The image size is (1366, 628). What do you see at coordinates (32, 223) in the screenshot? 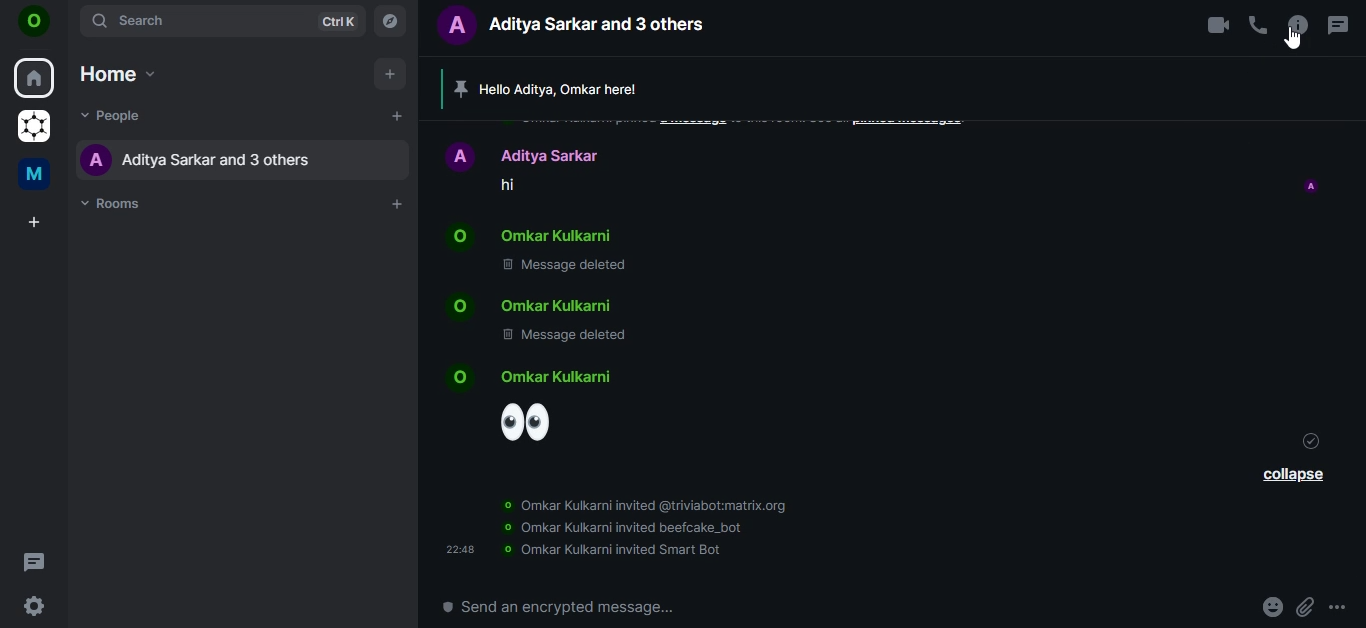
I see `create a space` at bounding box center [32, 223].